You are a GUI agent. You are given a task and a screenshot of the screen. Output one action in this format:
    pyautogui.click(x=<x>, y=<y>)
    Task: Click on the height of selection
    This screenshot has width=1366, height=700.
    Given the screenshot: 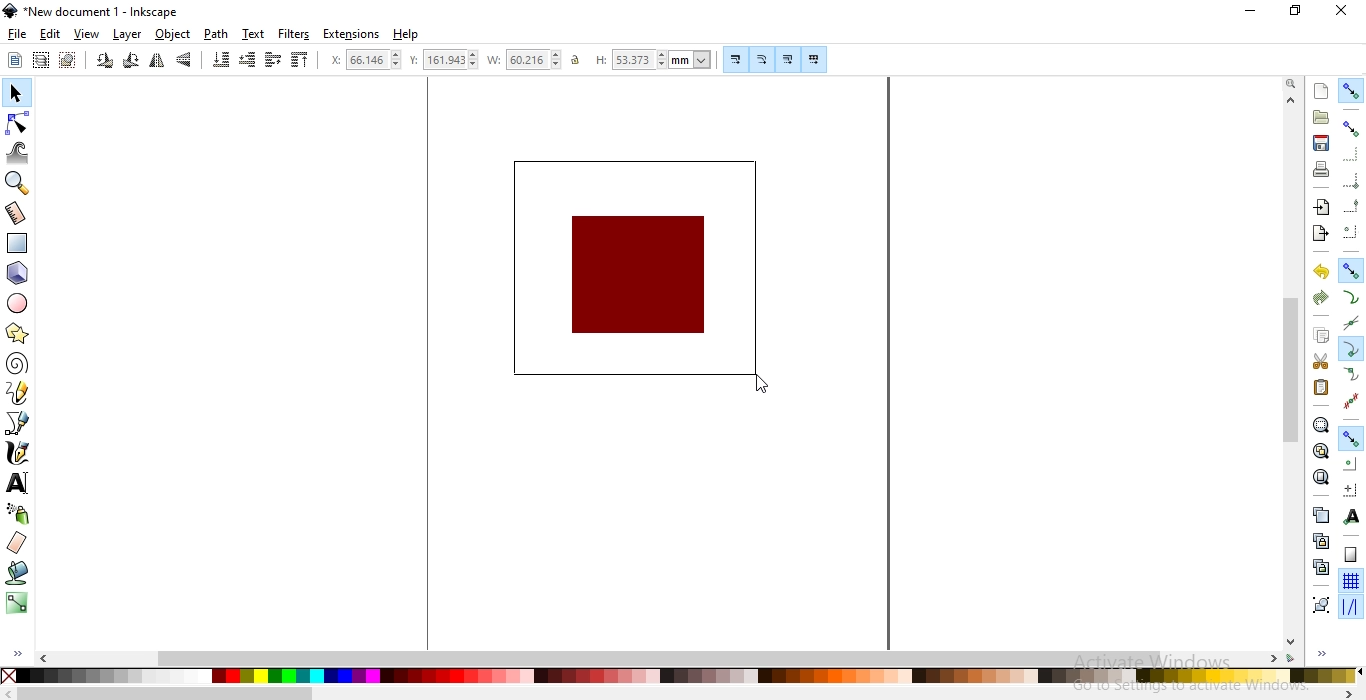 What is the action you would take?
    pyautogui.click(x=598, y=60)
    